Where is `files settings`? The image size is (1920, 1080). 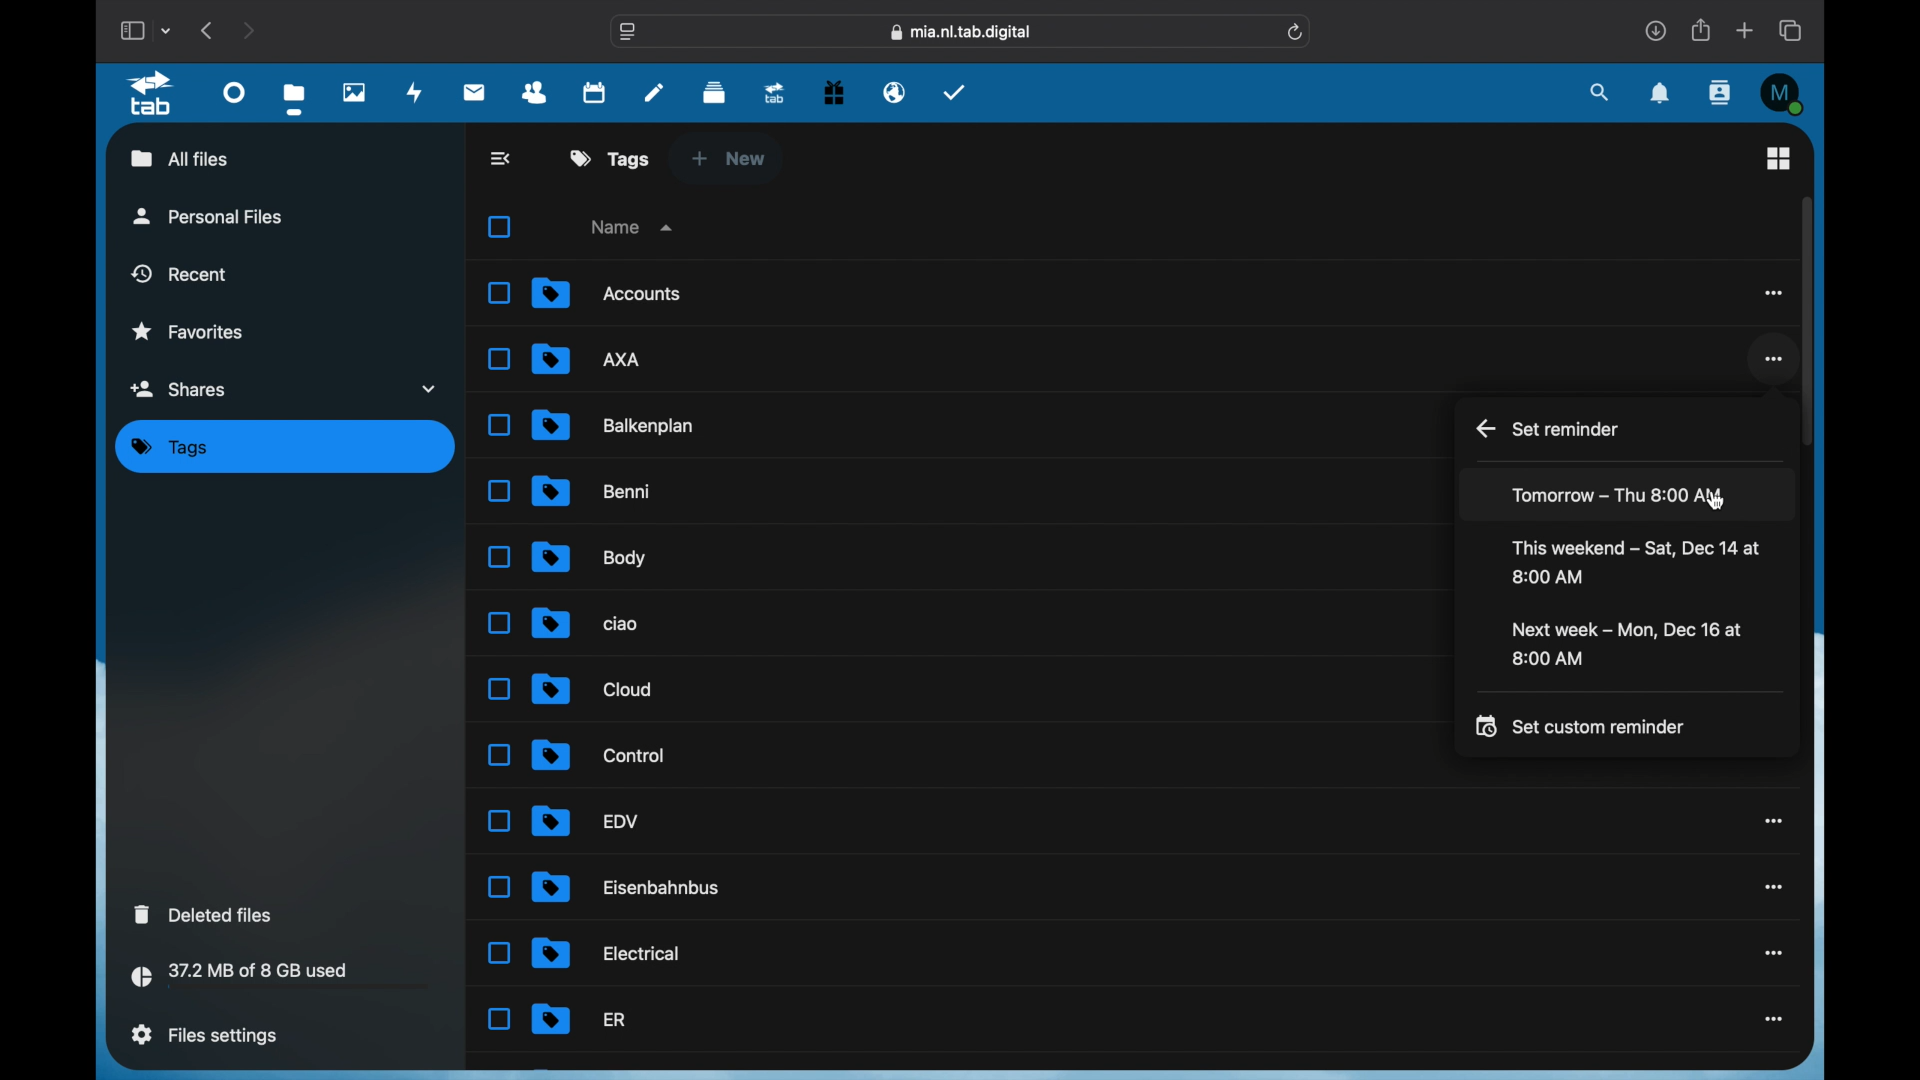 files settings is located at coordinates (205, 1034).